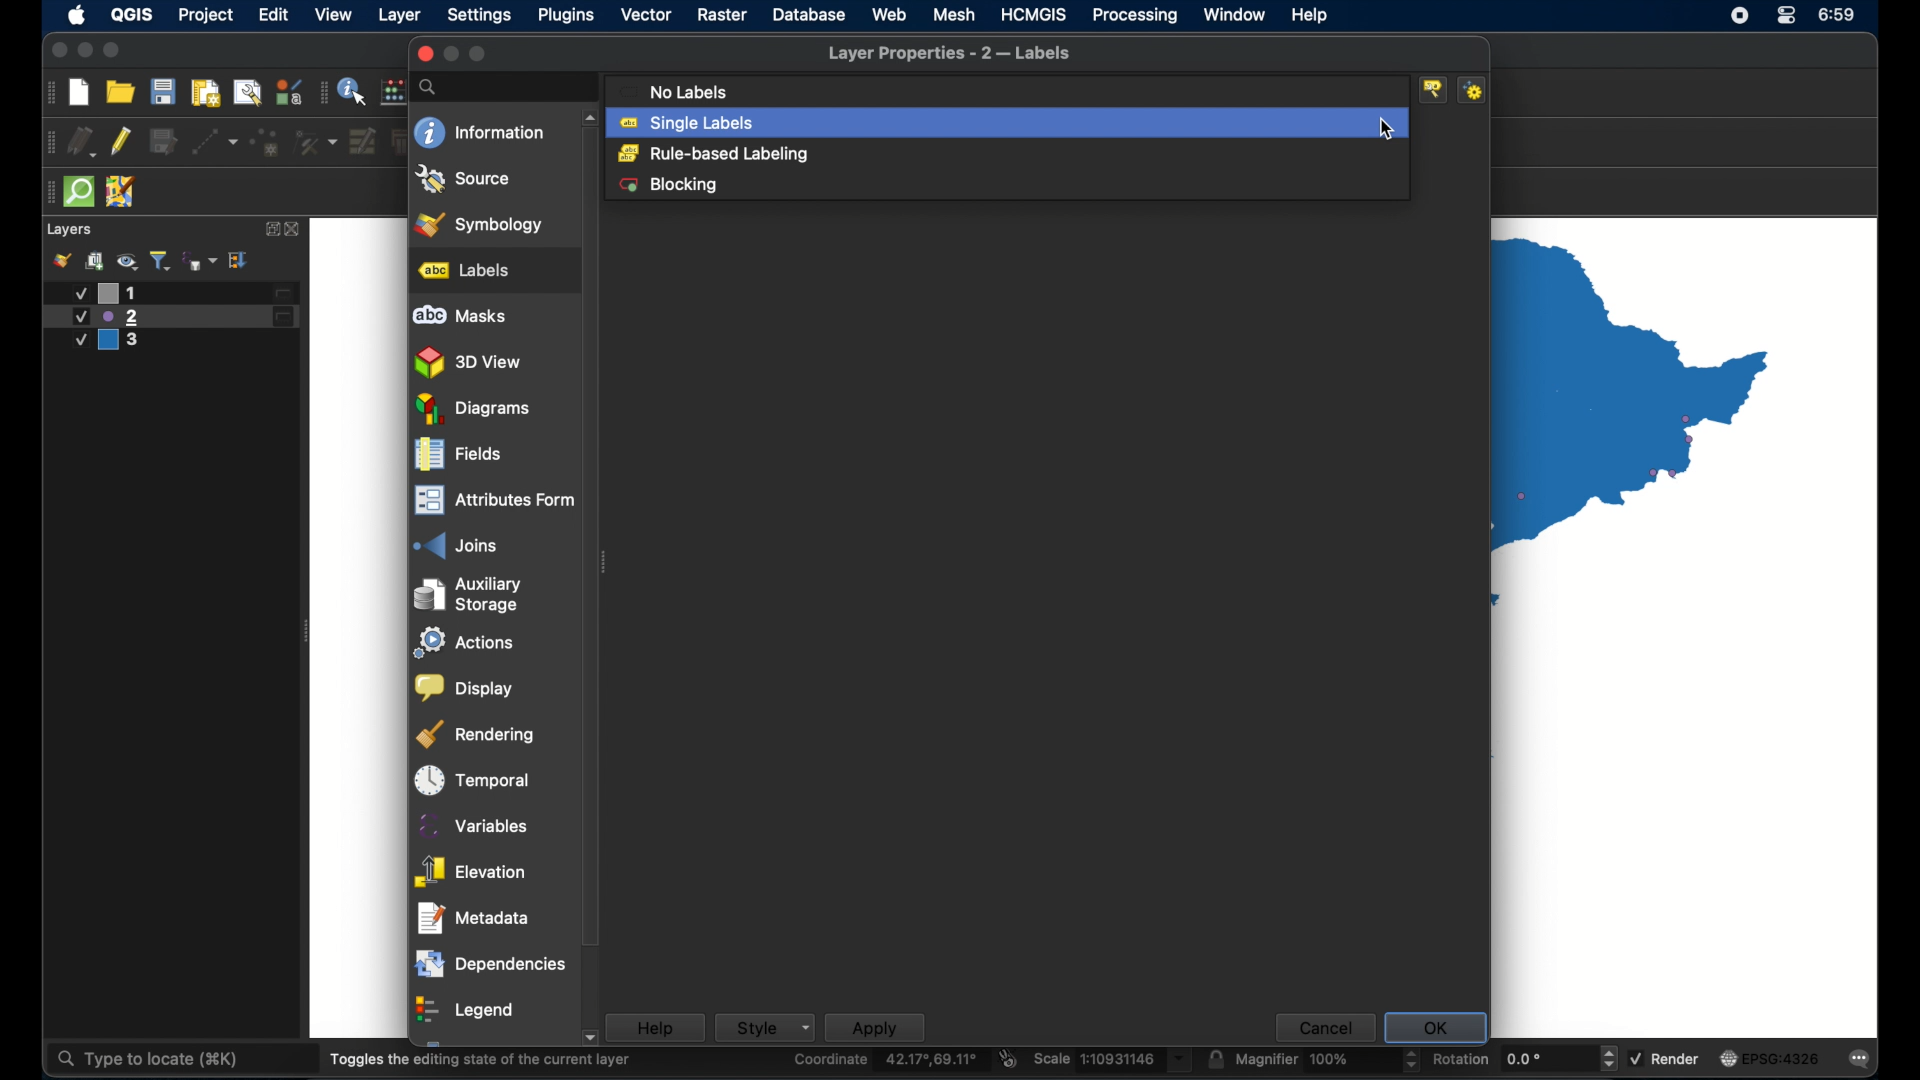 The height and width of the screenshot is (1080, 1920). I want to click on vertex tool, so click(317, 142).